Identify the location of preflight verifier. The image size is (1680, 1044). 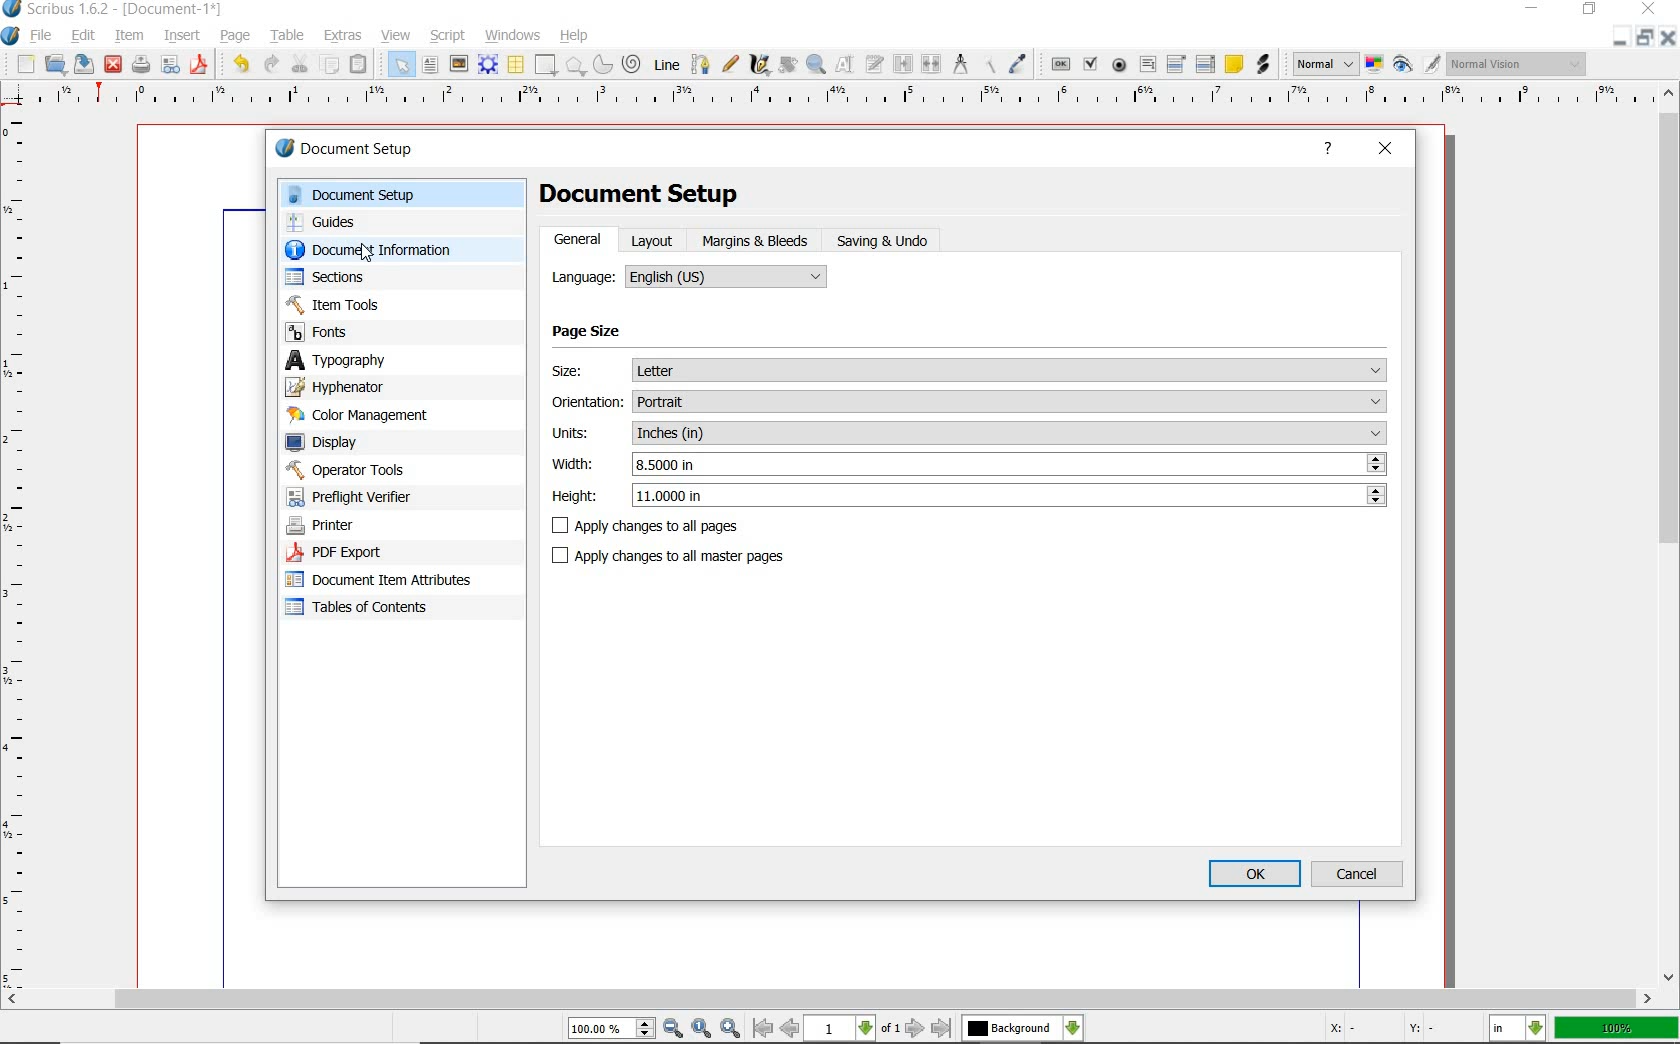
(361, 497).